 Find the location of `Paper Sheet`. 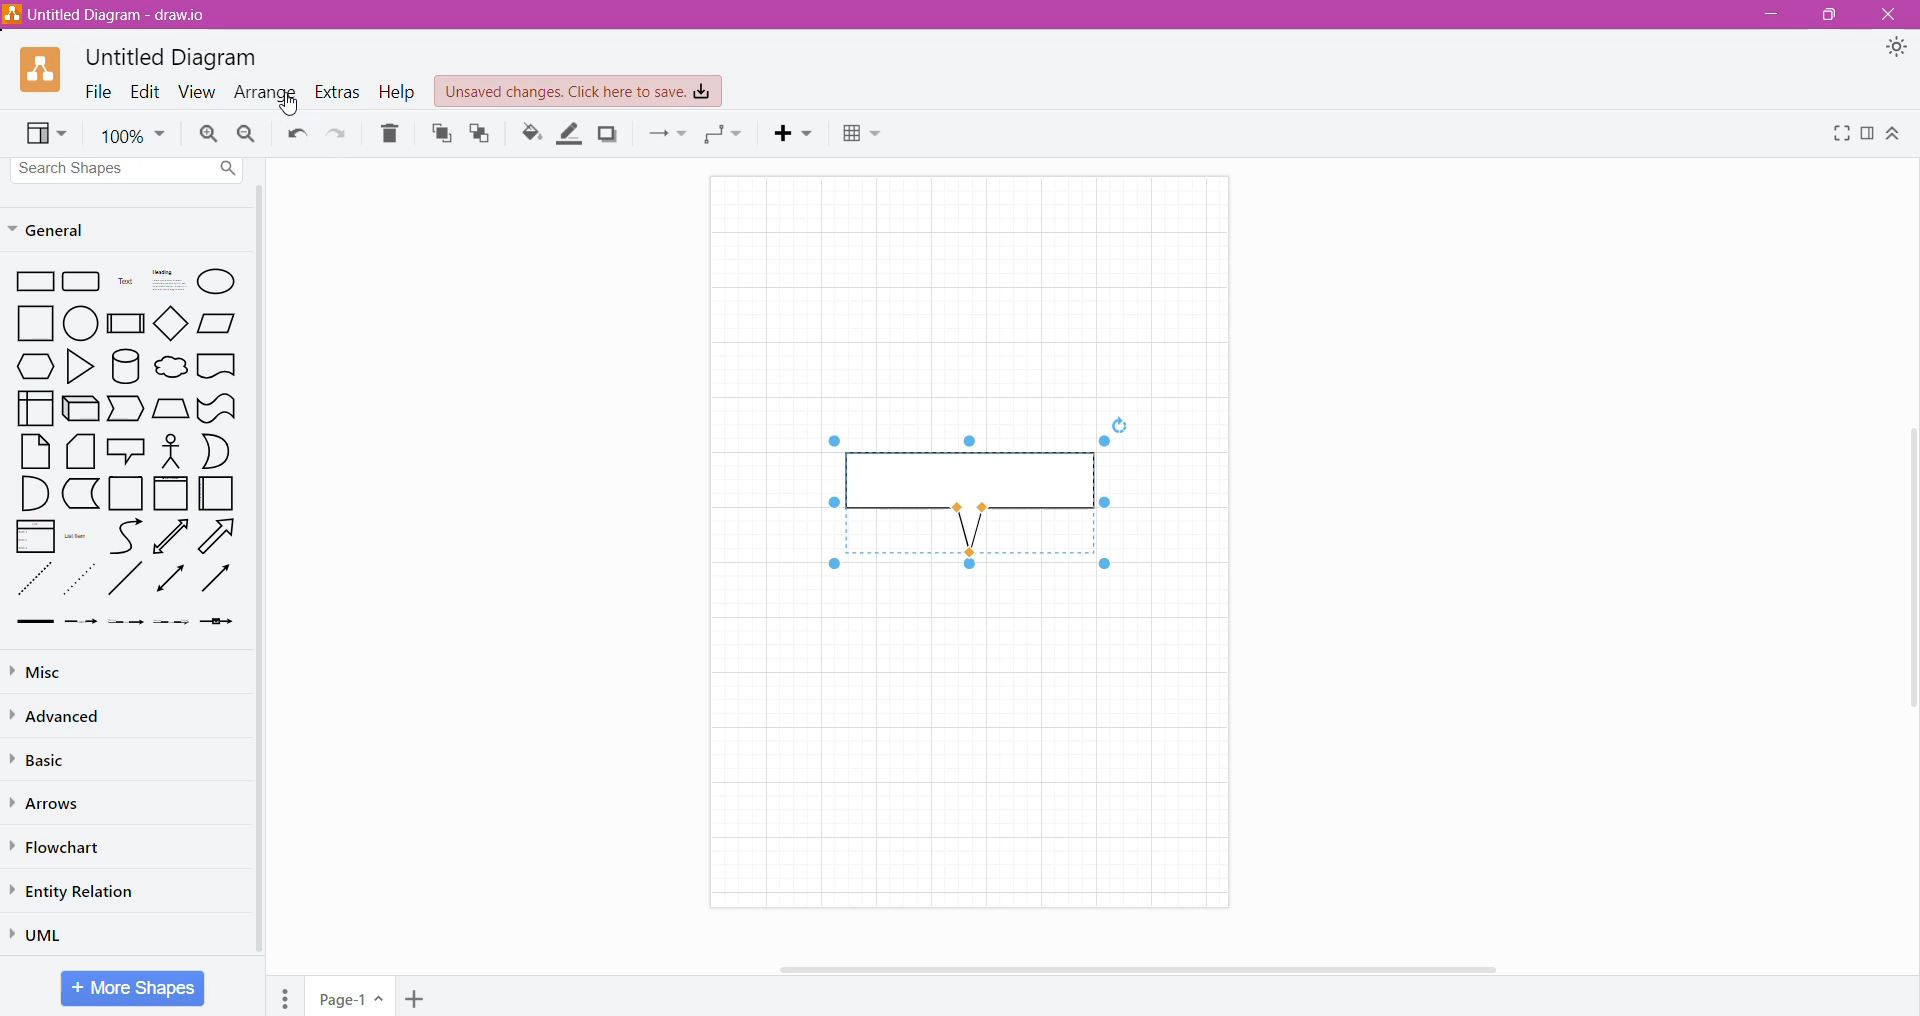

Paper Sheet is located at coordinates (36, 451).